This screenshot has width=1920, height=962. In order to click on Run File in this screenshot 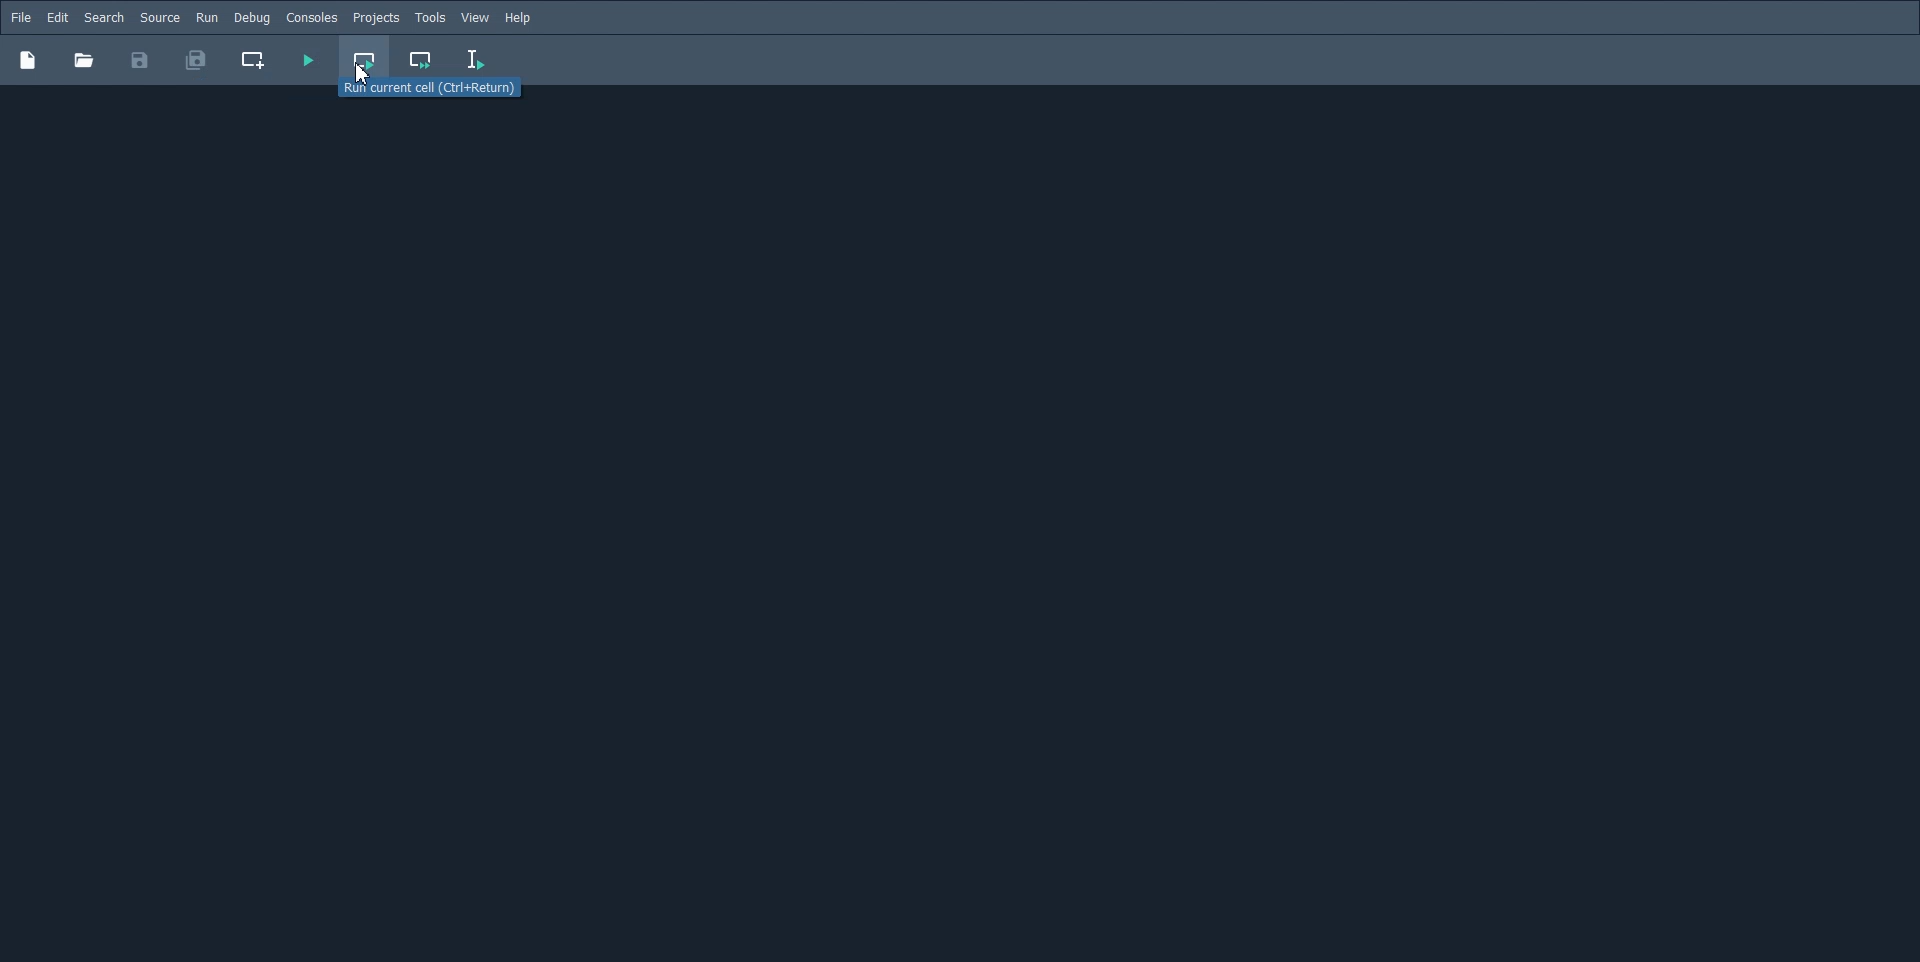, I will do `click(307, 60)`.